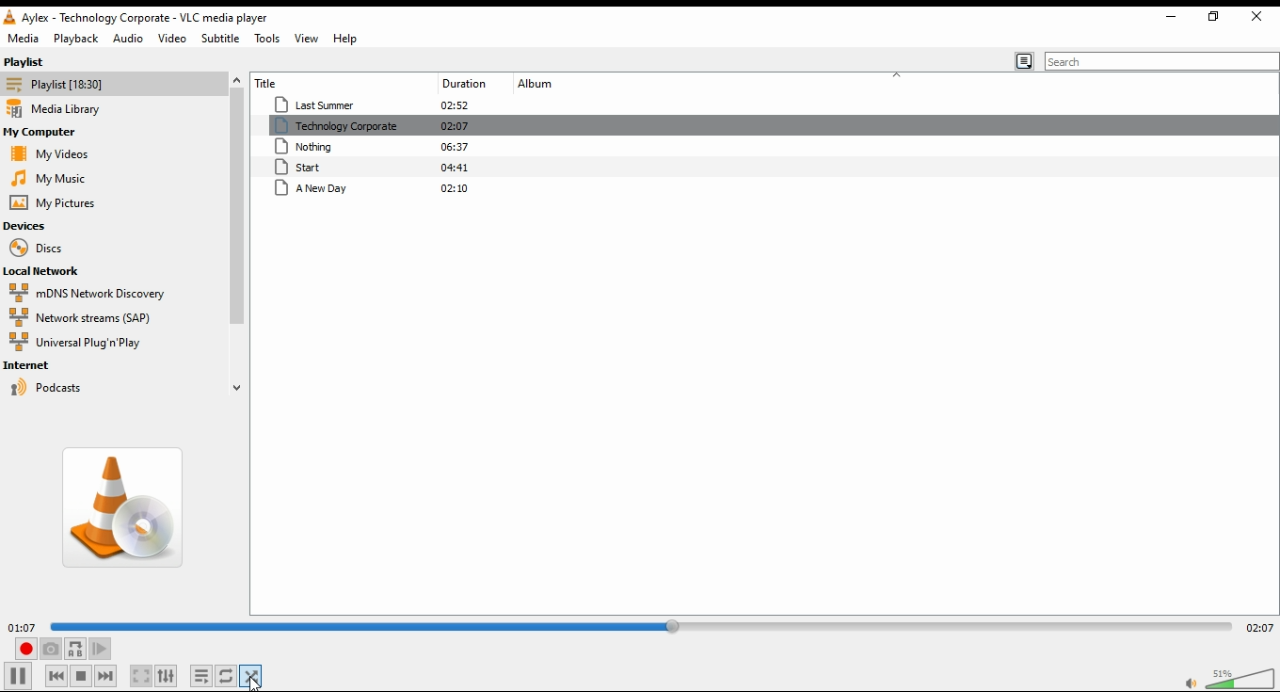 The width and height of the screenshot is (1280, 692). I want to click on stop, so click(81, 676).